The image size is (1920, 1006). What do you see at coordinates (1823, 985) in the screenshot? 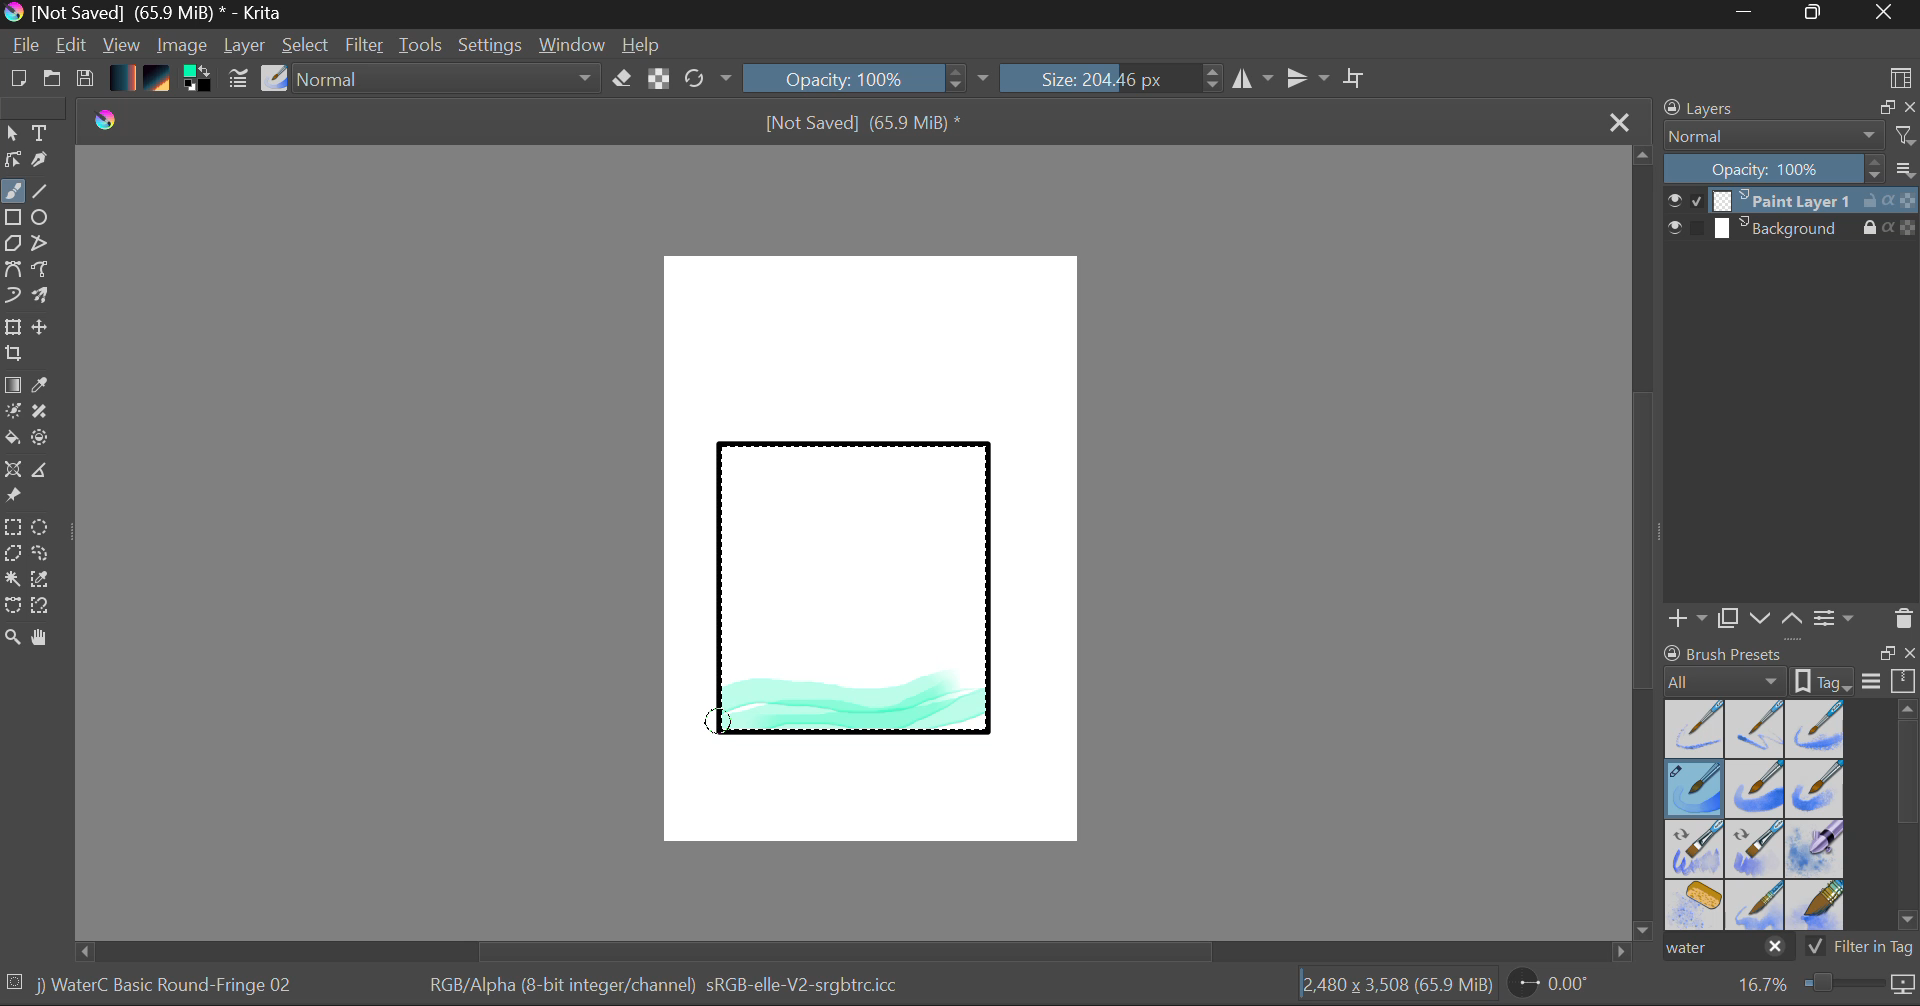
I see `Zoom` at bounding box center [1823, 985].